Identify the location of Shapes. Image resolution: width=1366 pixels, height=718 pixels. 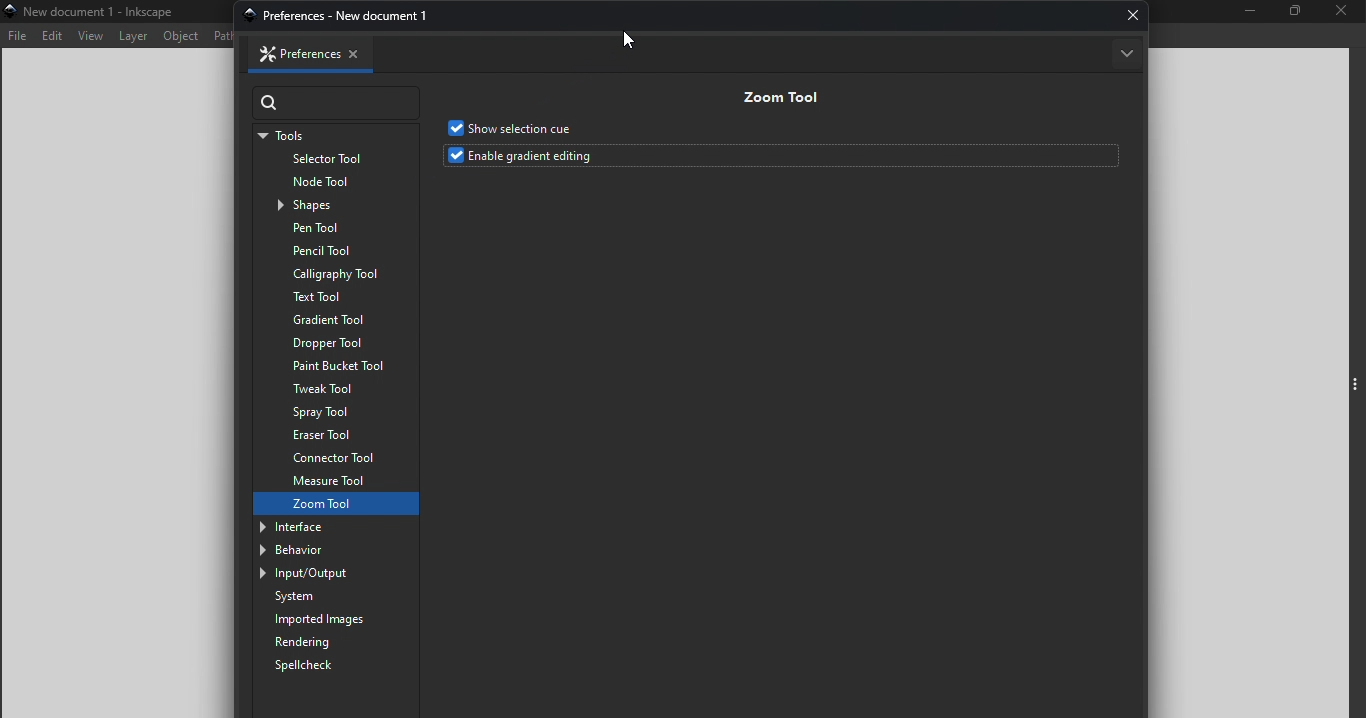
(310, 205).